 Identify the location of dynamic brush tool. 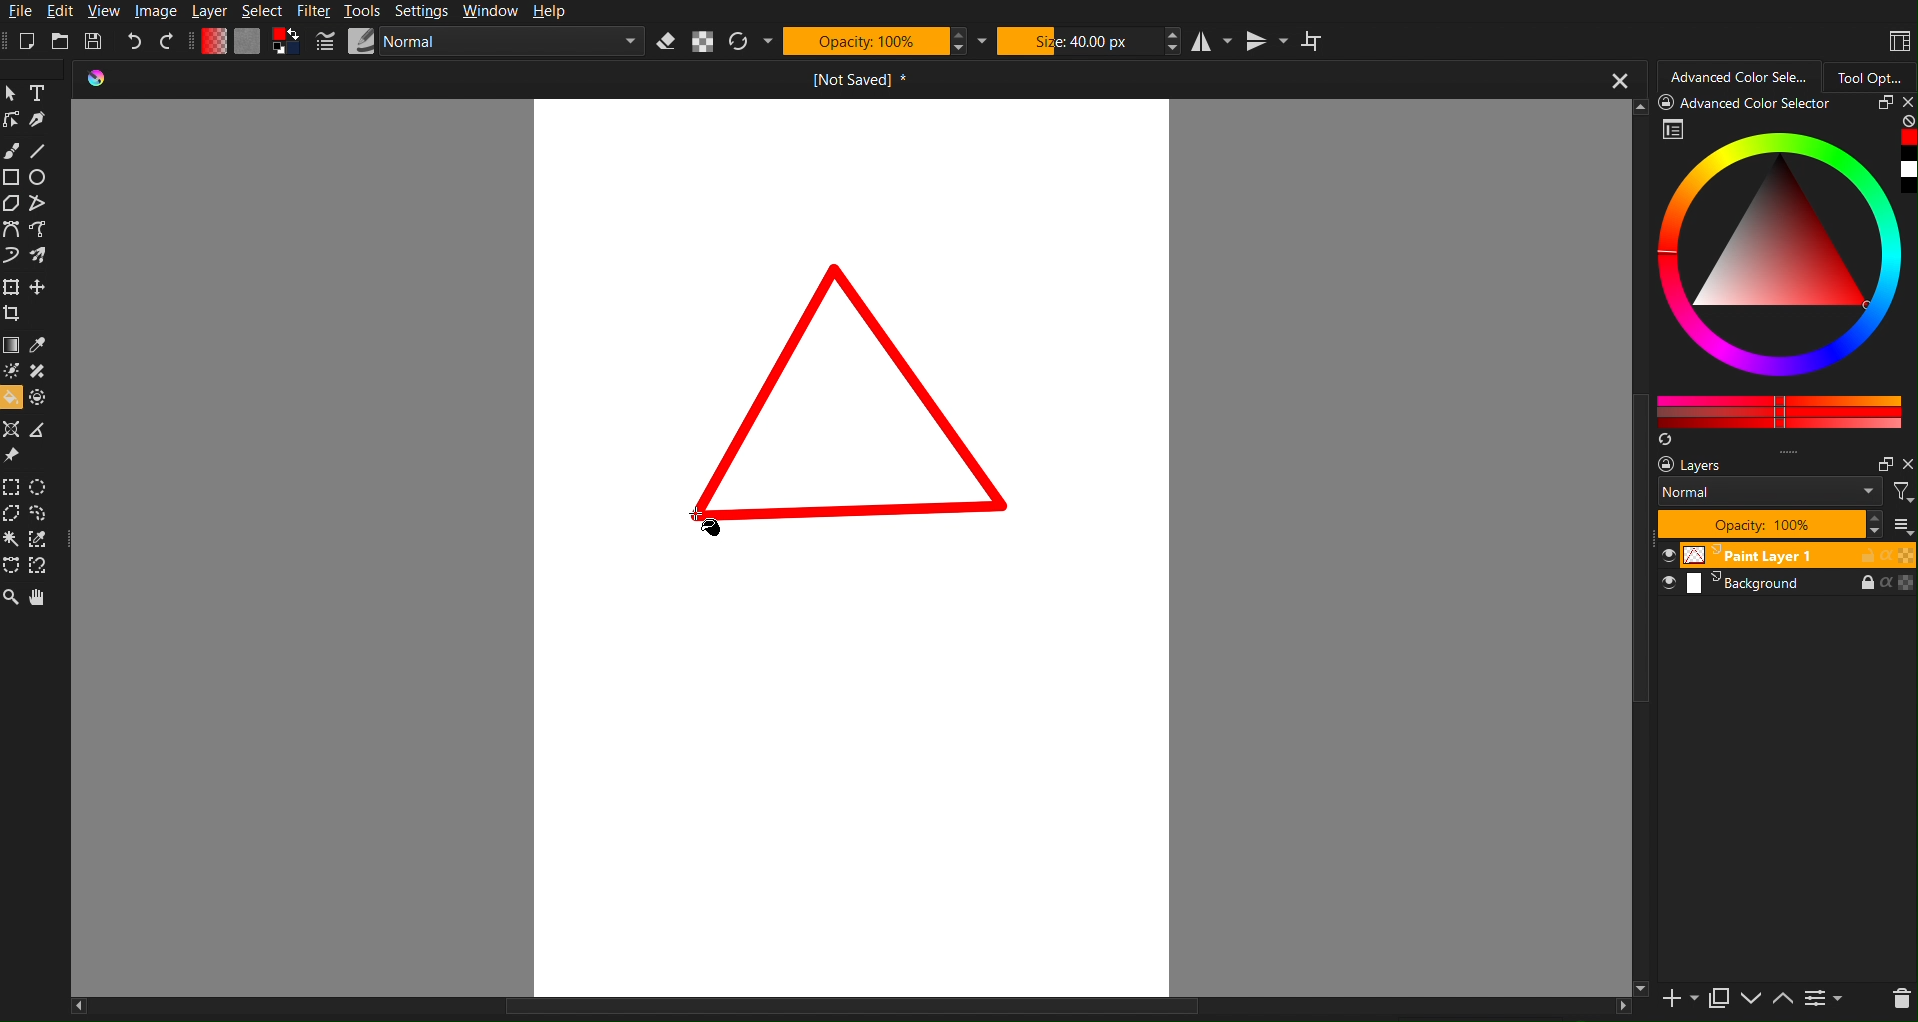
(12, 256).